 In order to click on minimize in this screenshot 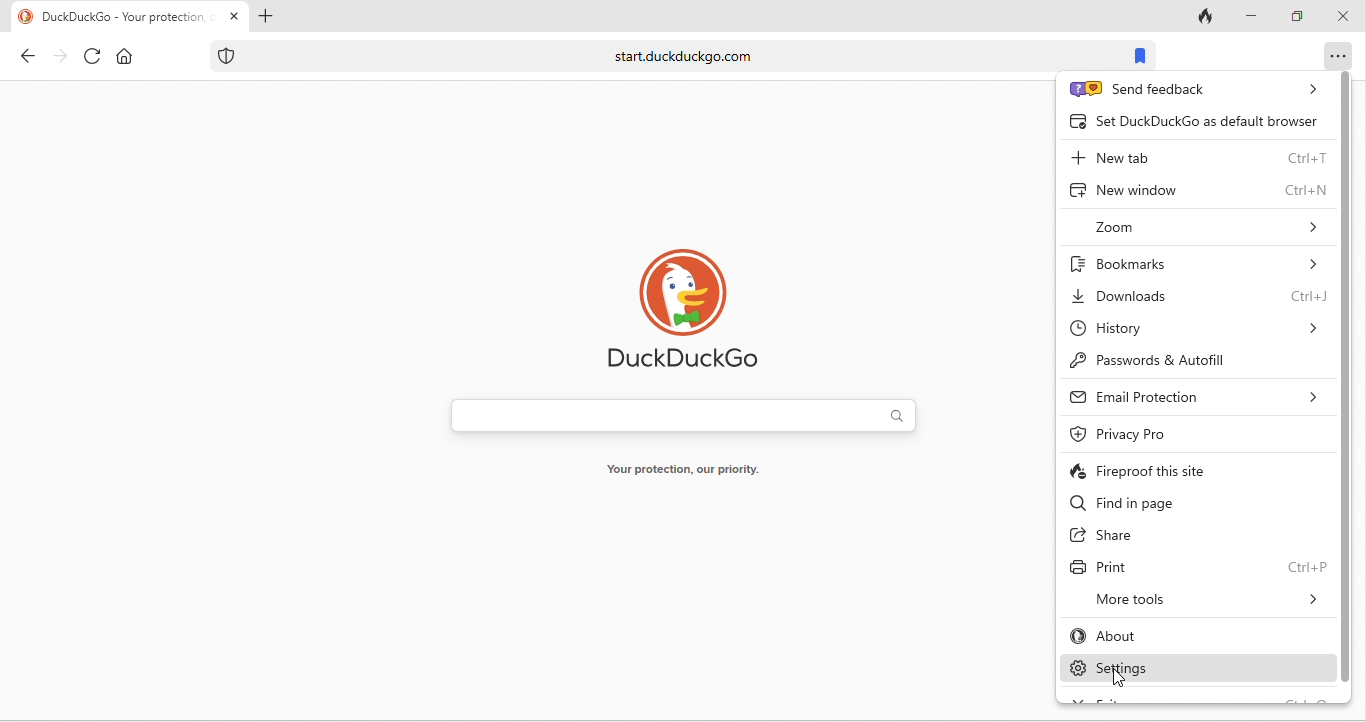, I will do `click(1252, 15)`.